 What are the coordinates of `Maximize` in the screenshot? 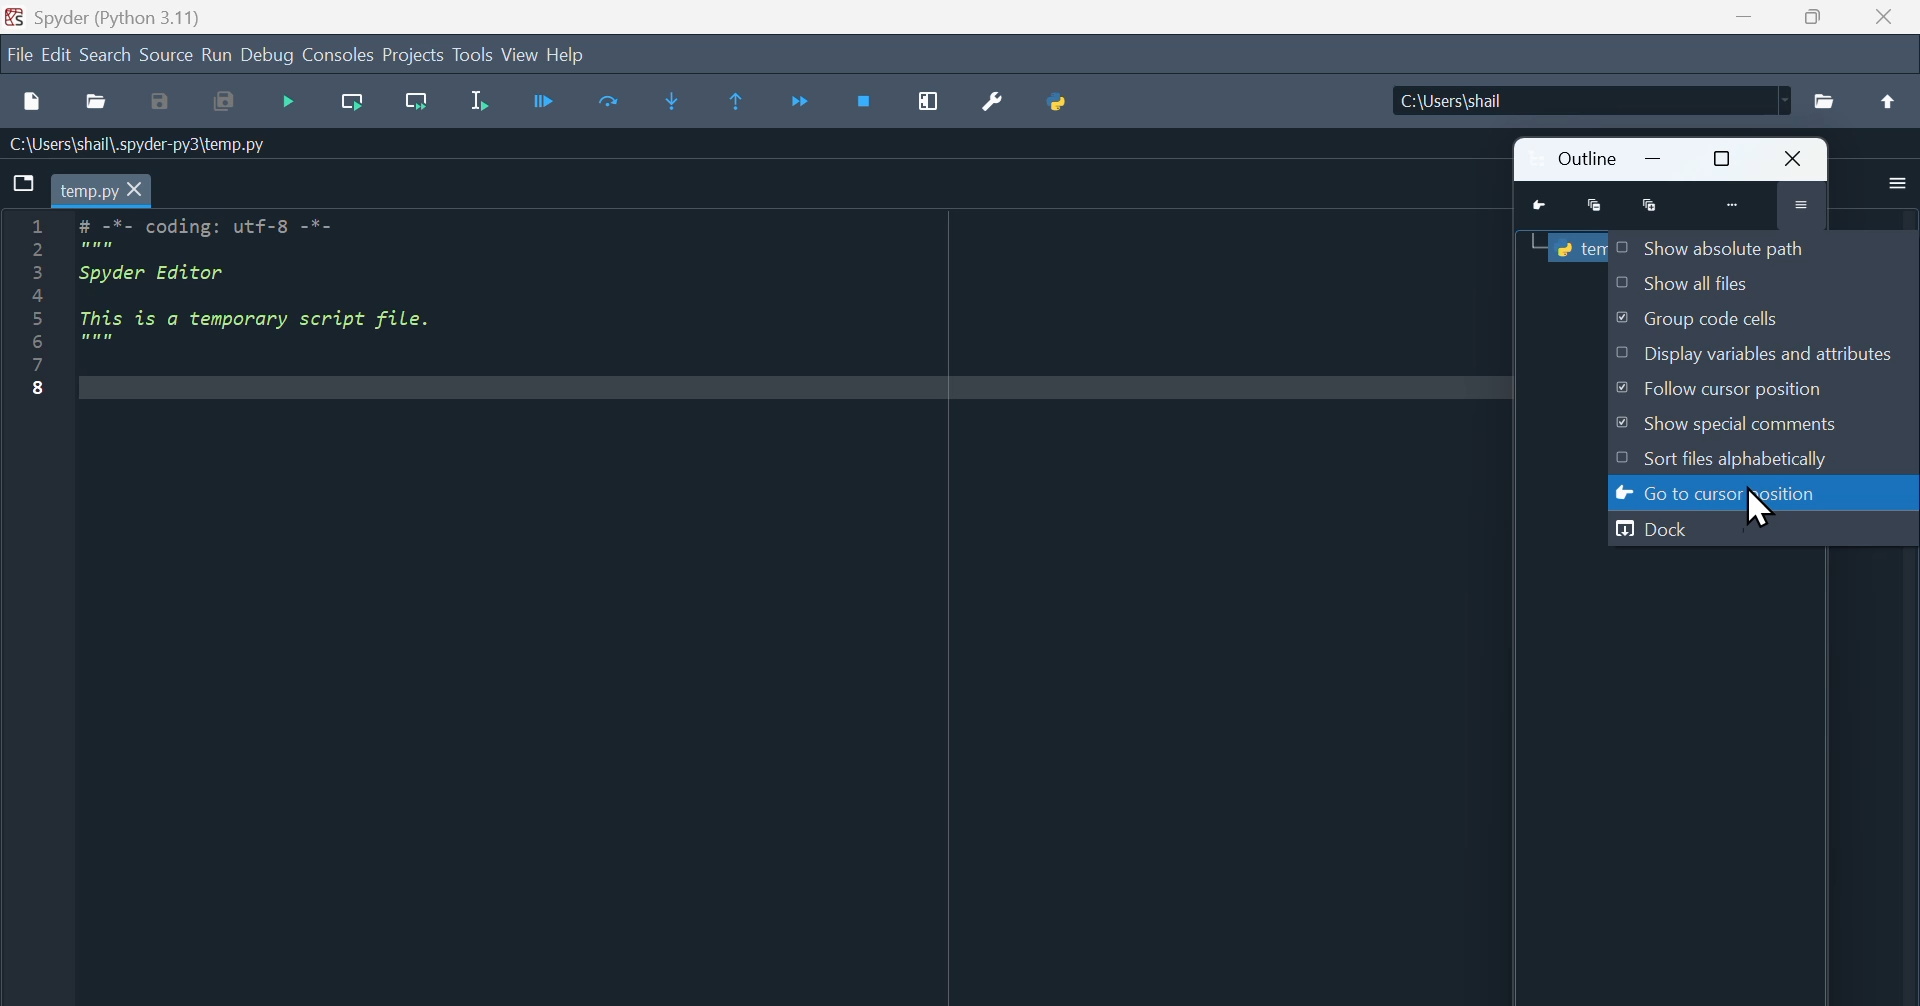 It's located at (1811, 17).